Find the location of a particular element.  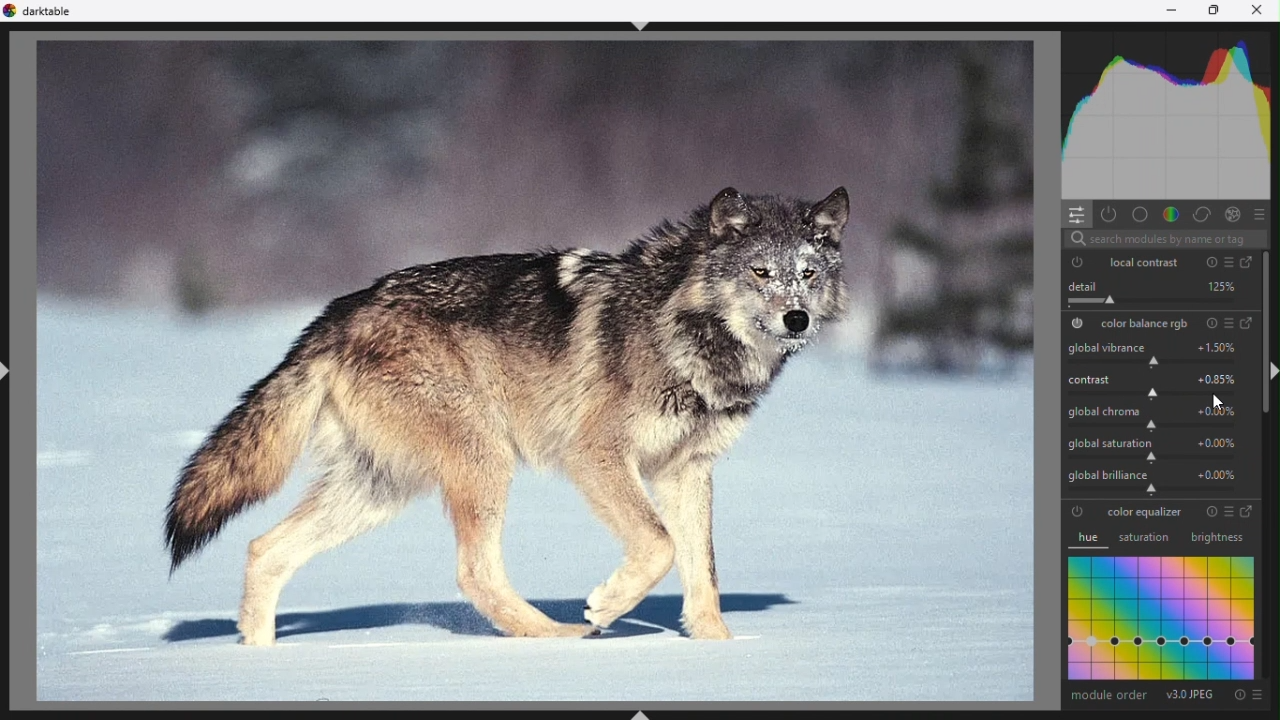

color is located at coordinates (1172, 212).